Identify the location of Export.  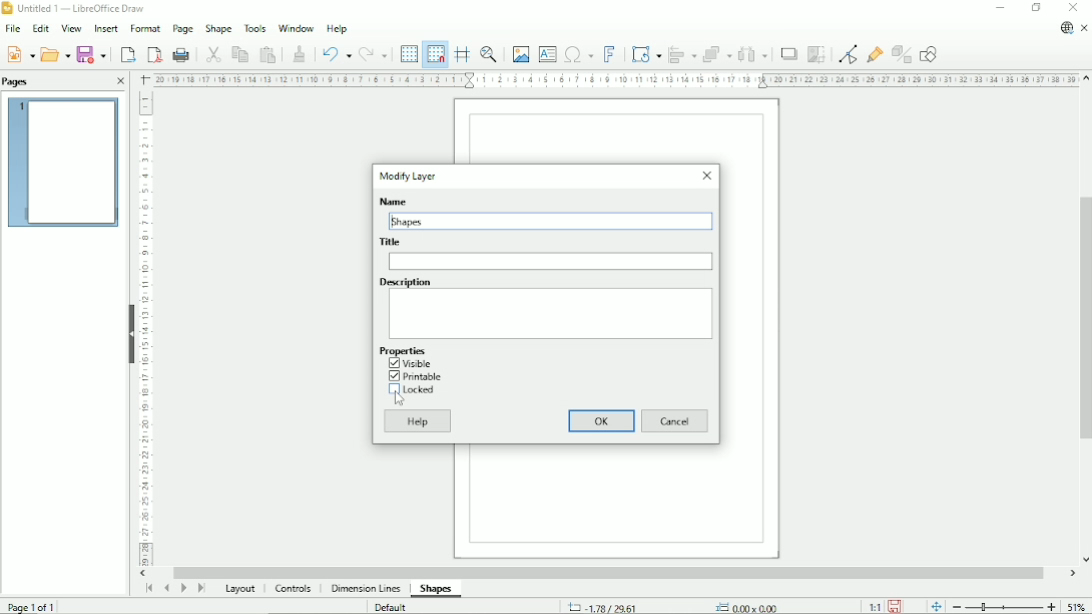
(126, 53).